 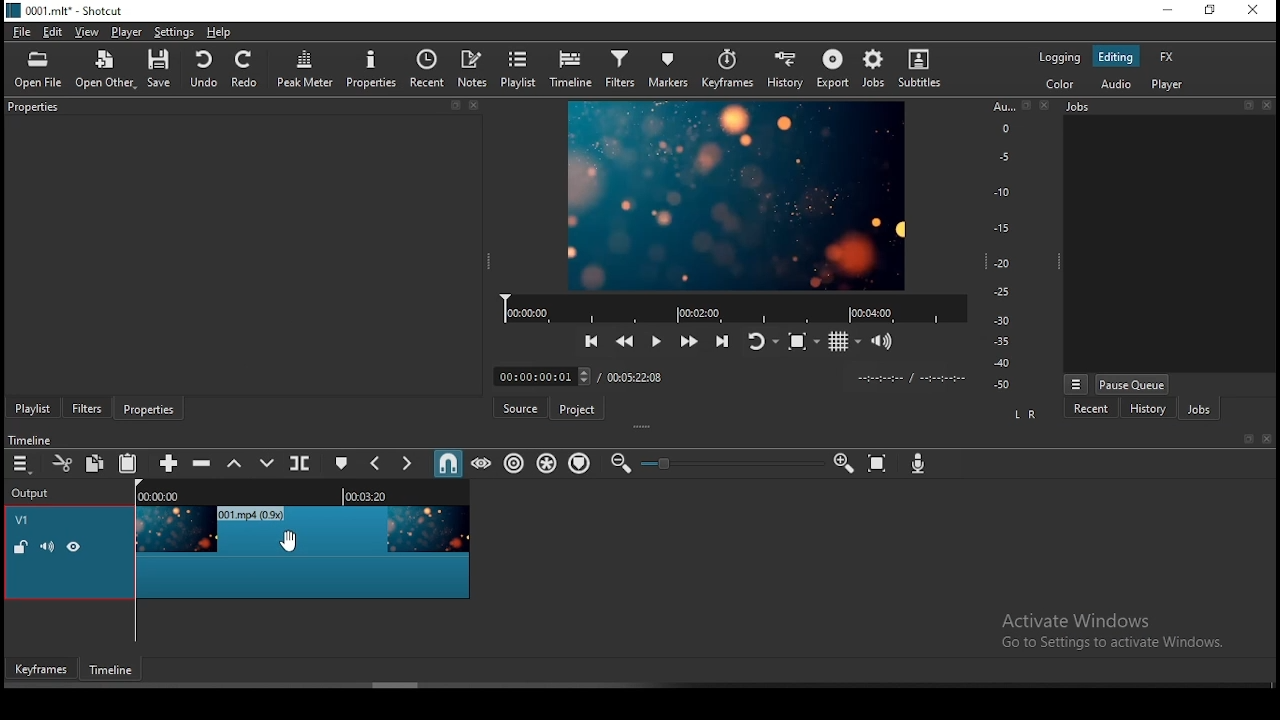 I want to click on properties, so click(x=149, y=408).